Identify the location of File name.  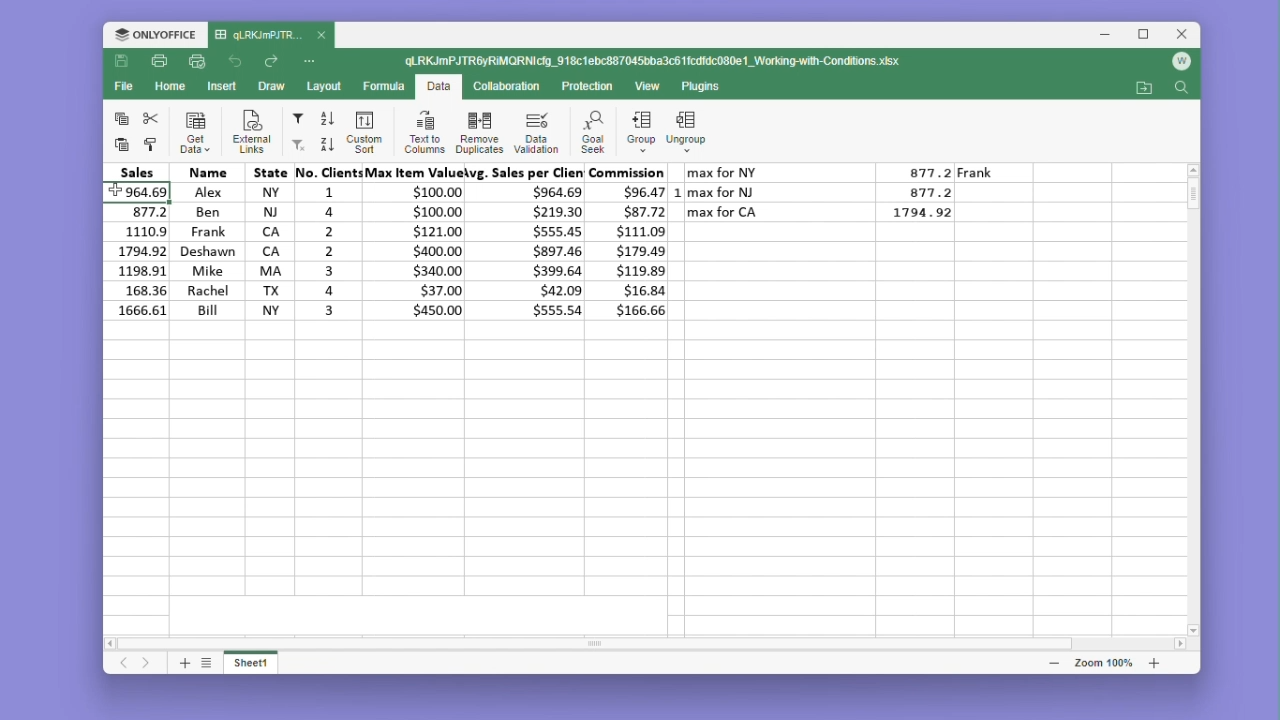
(655, 62).